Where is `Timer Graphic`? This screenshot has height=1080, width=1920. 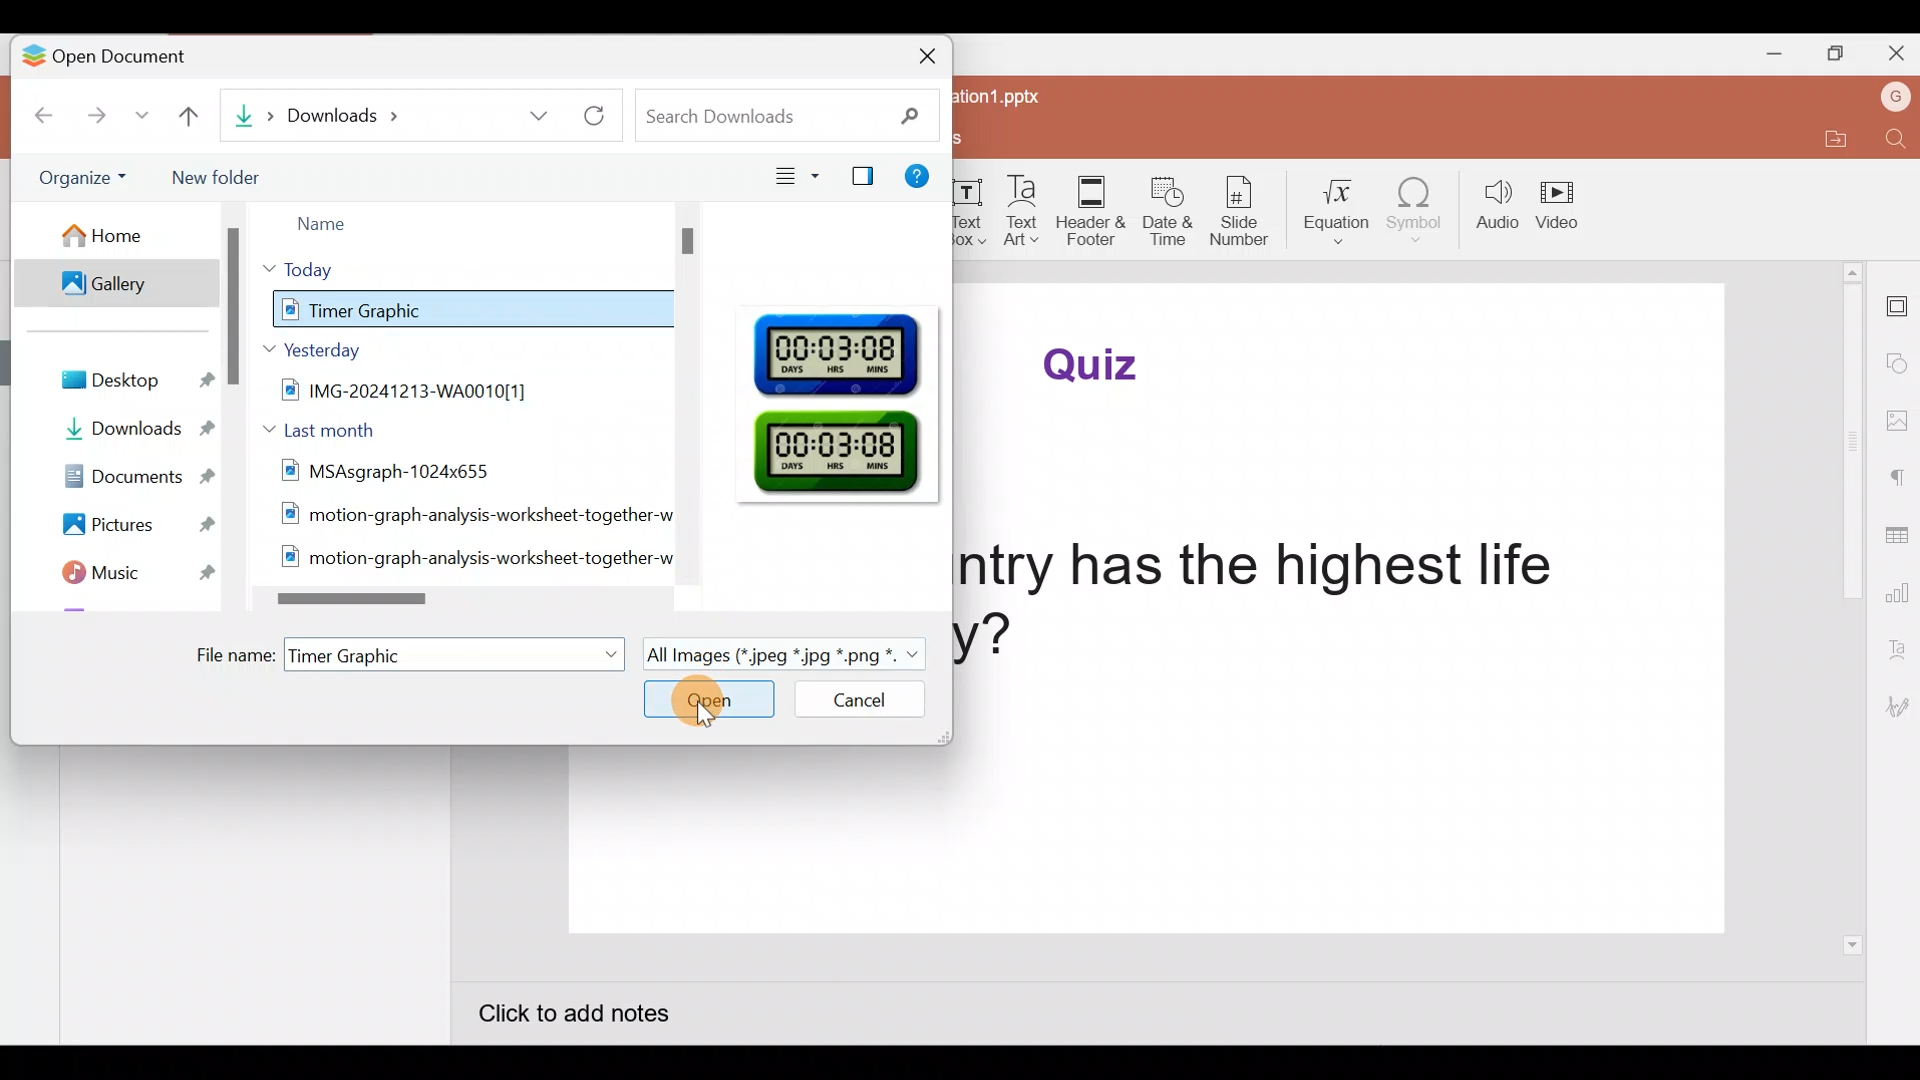 Timer Graphic is located at coordinates (428, 309).